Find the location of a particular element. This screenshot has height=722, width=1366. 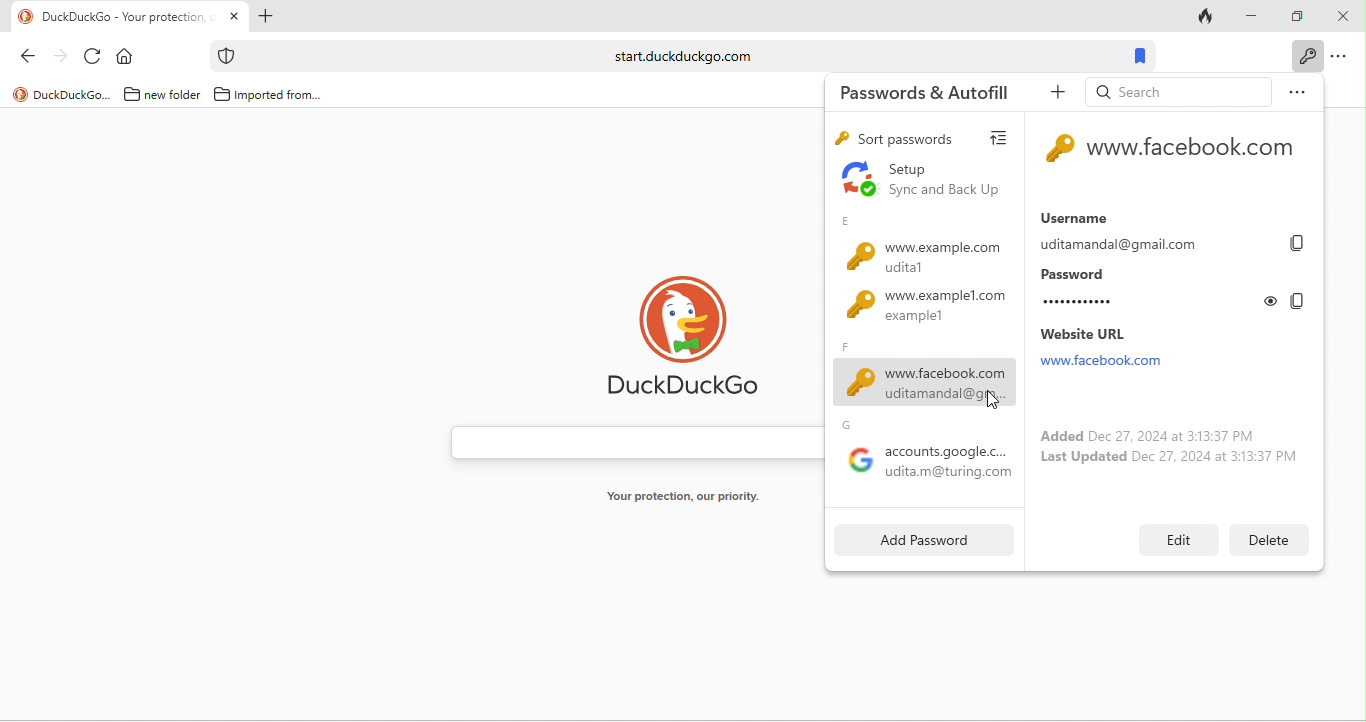

bookmark is located at coordinates (1138, 56).